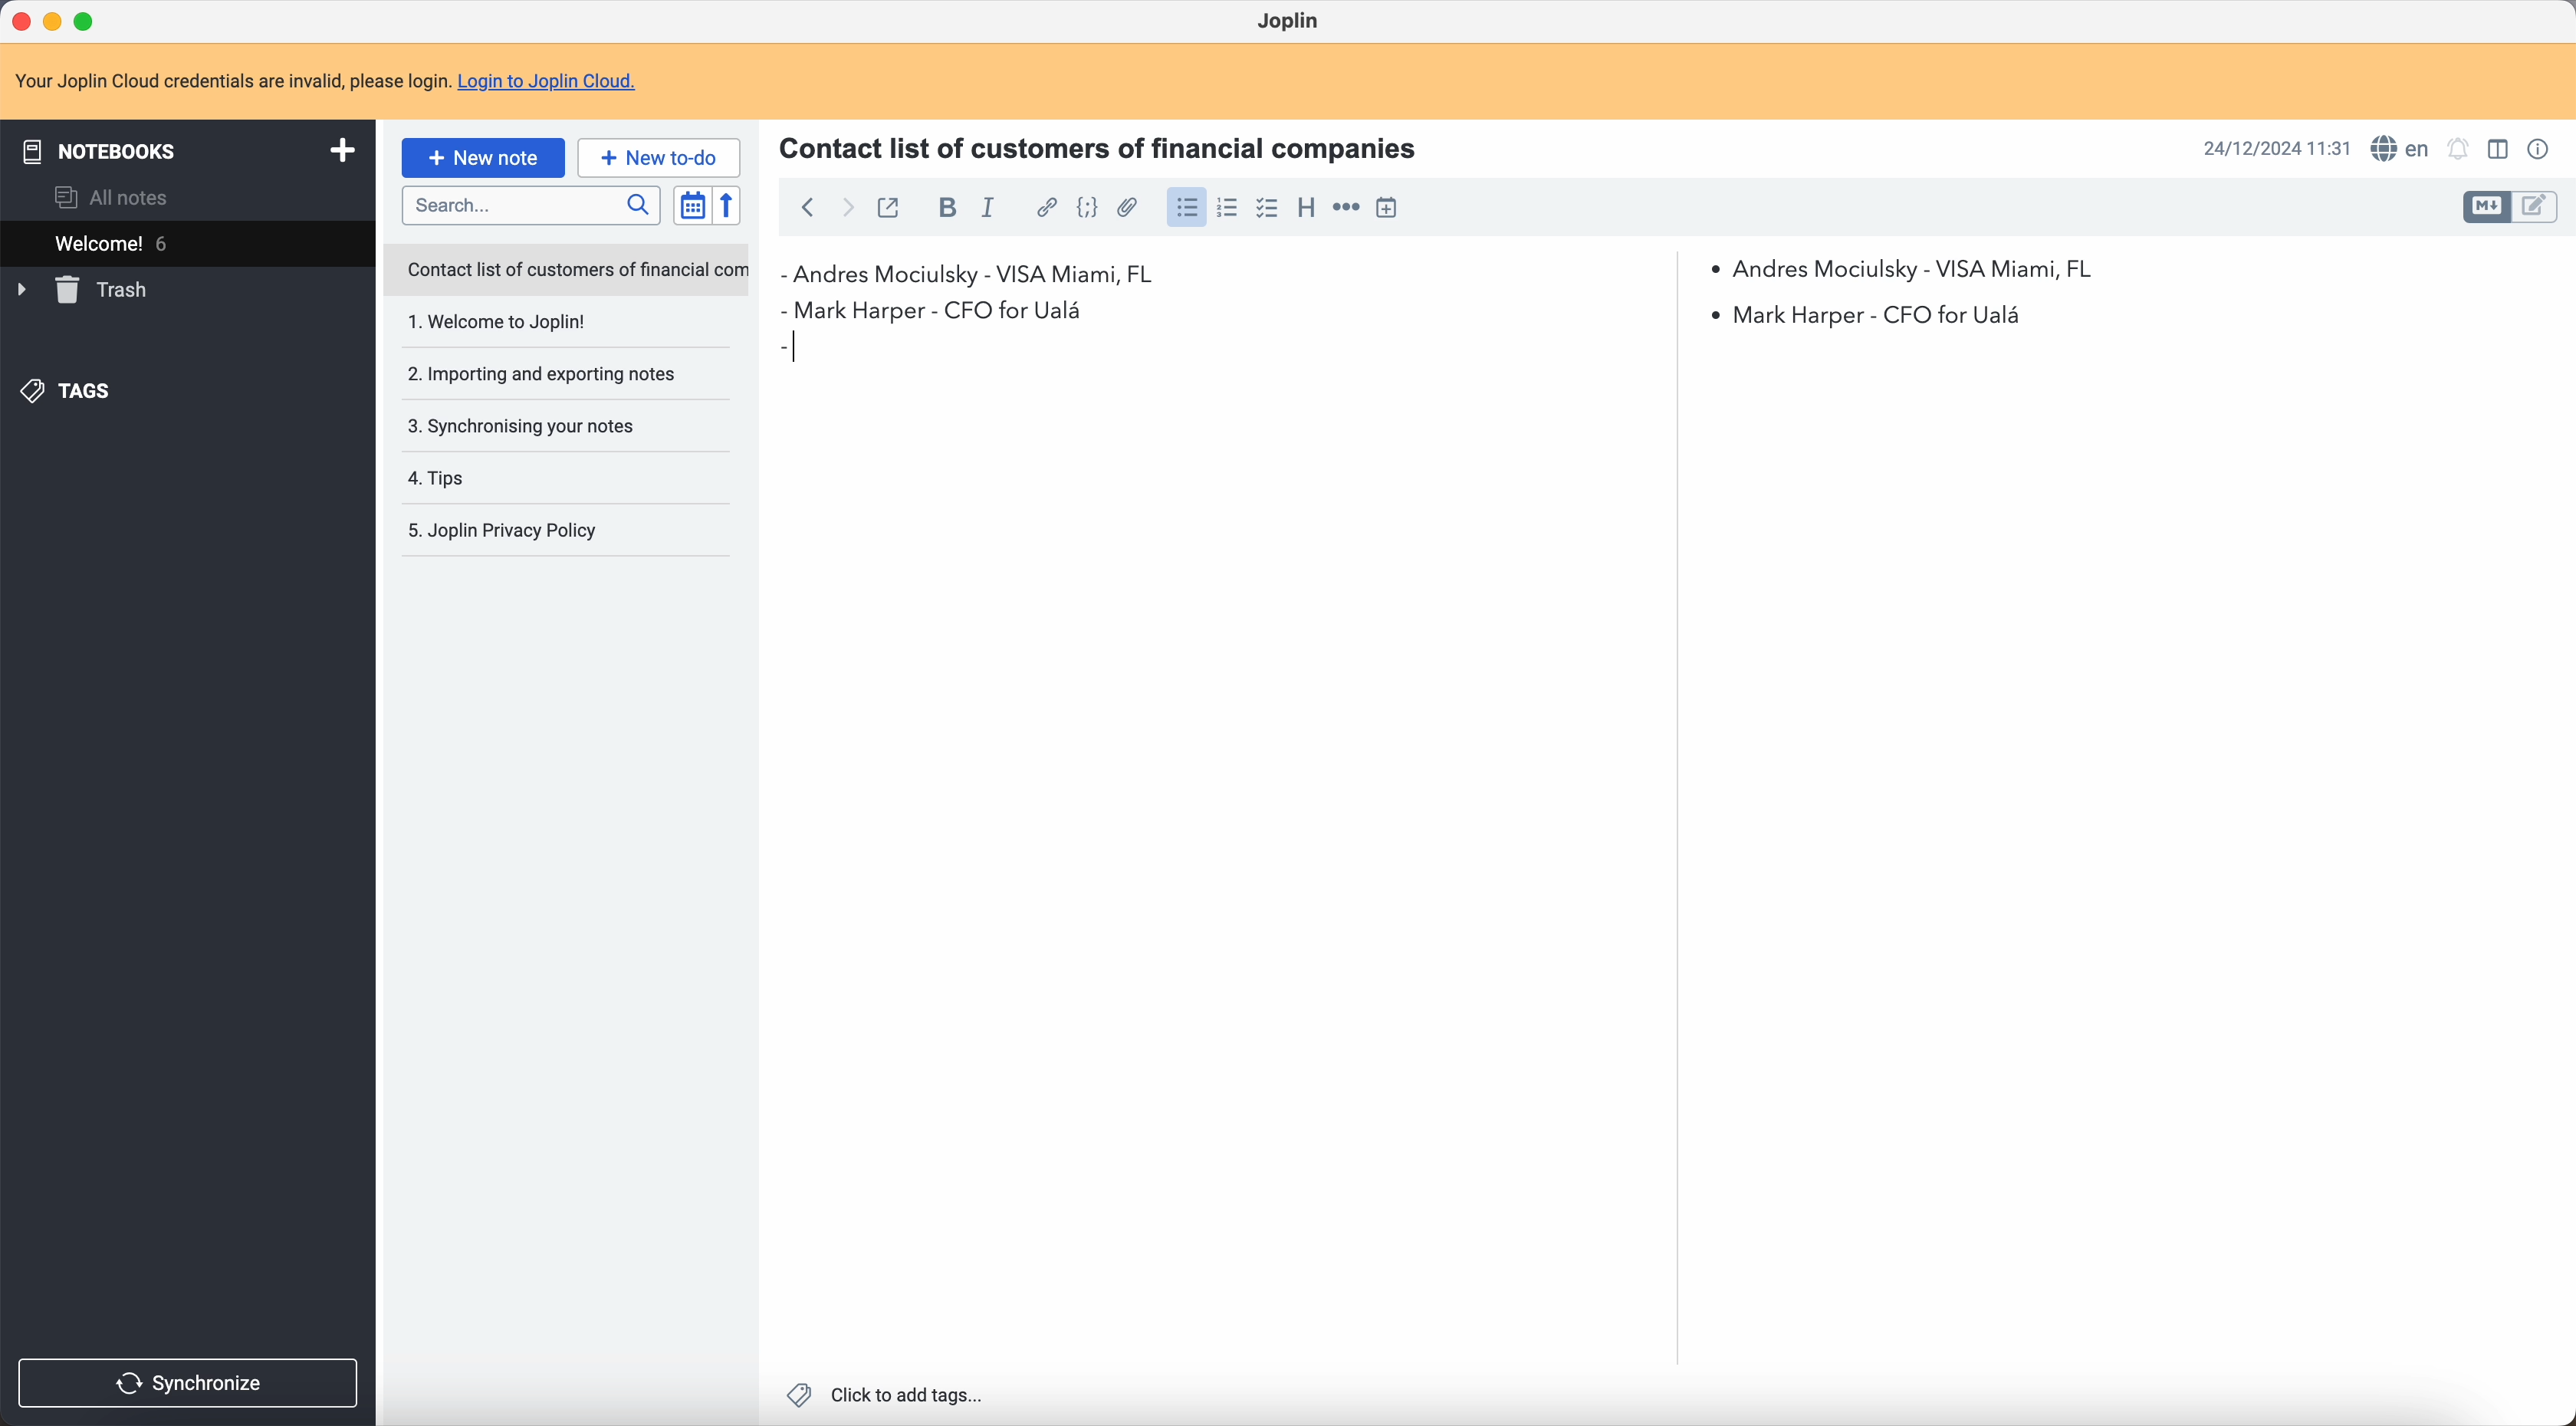 This screenshot has width=2576, height=1426. I want to click on 1. Welcome to joplin!, so click(544, 323).